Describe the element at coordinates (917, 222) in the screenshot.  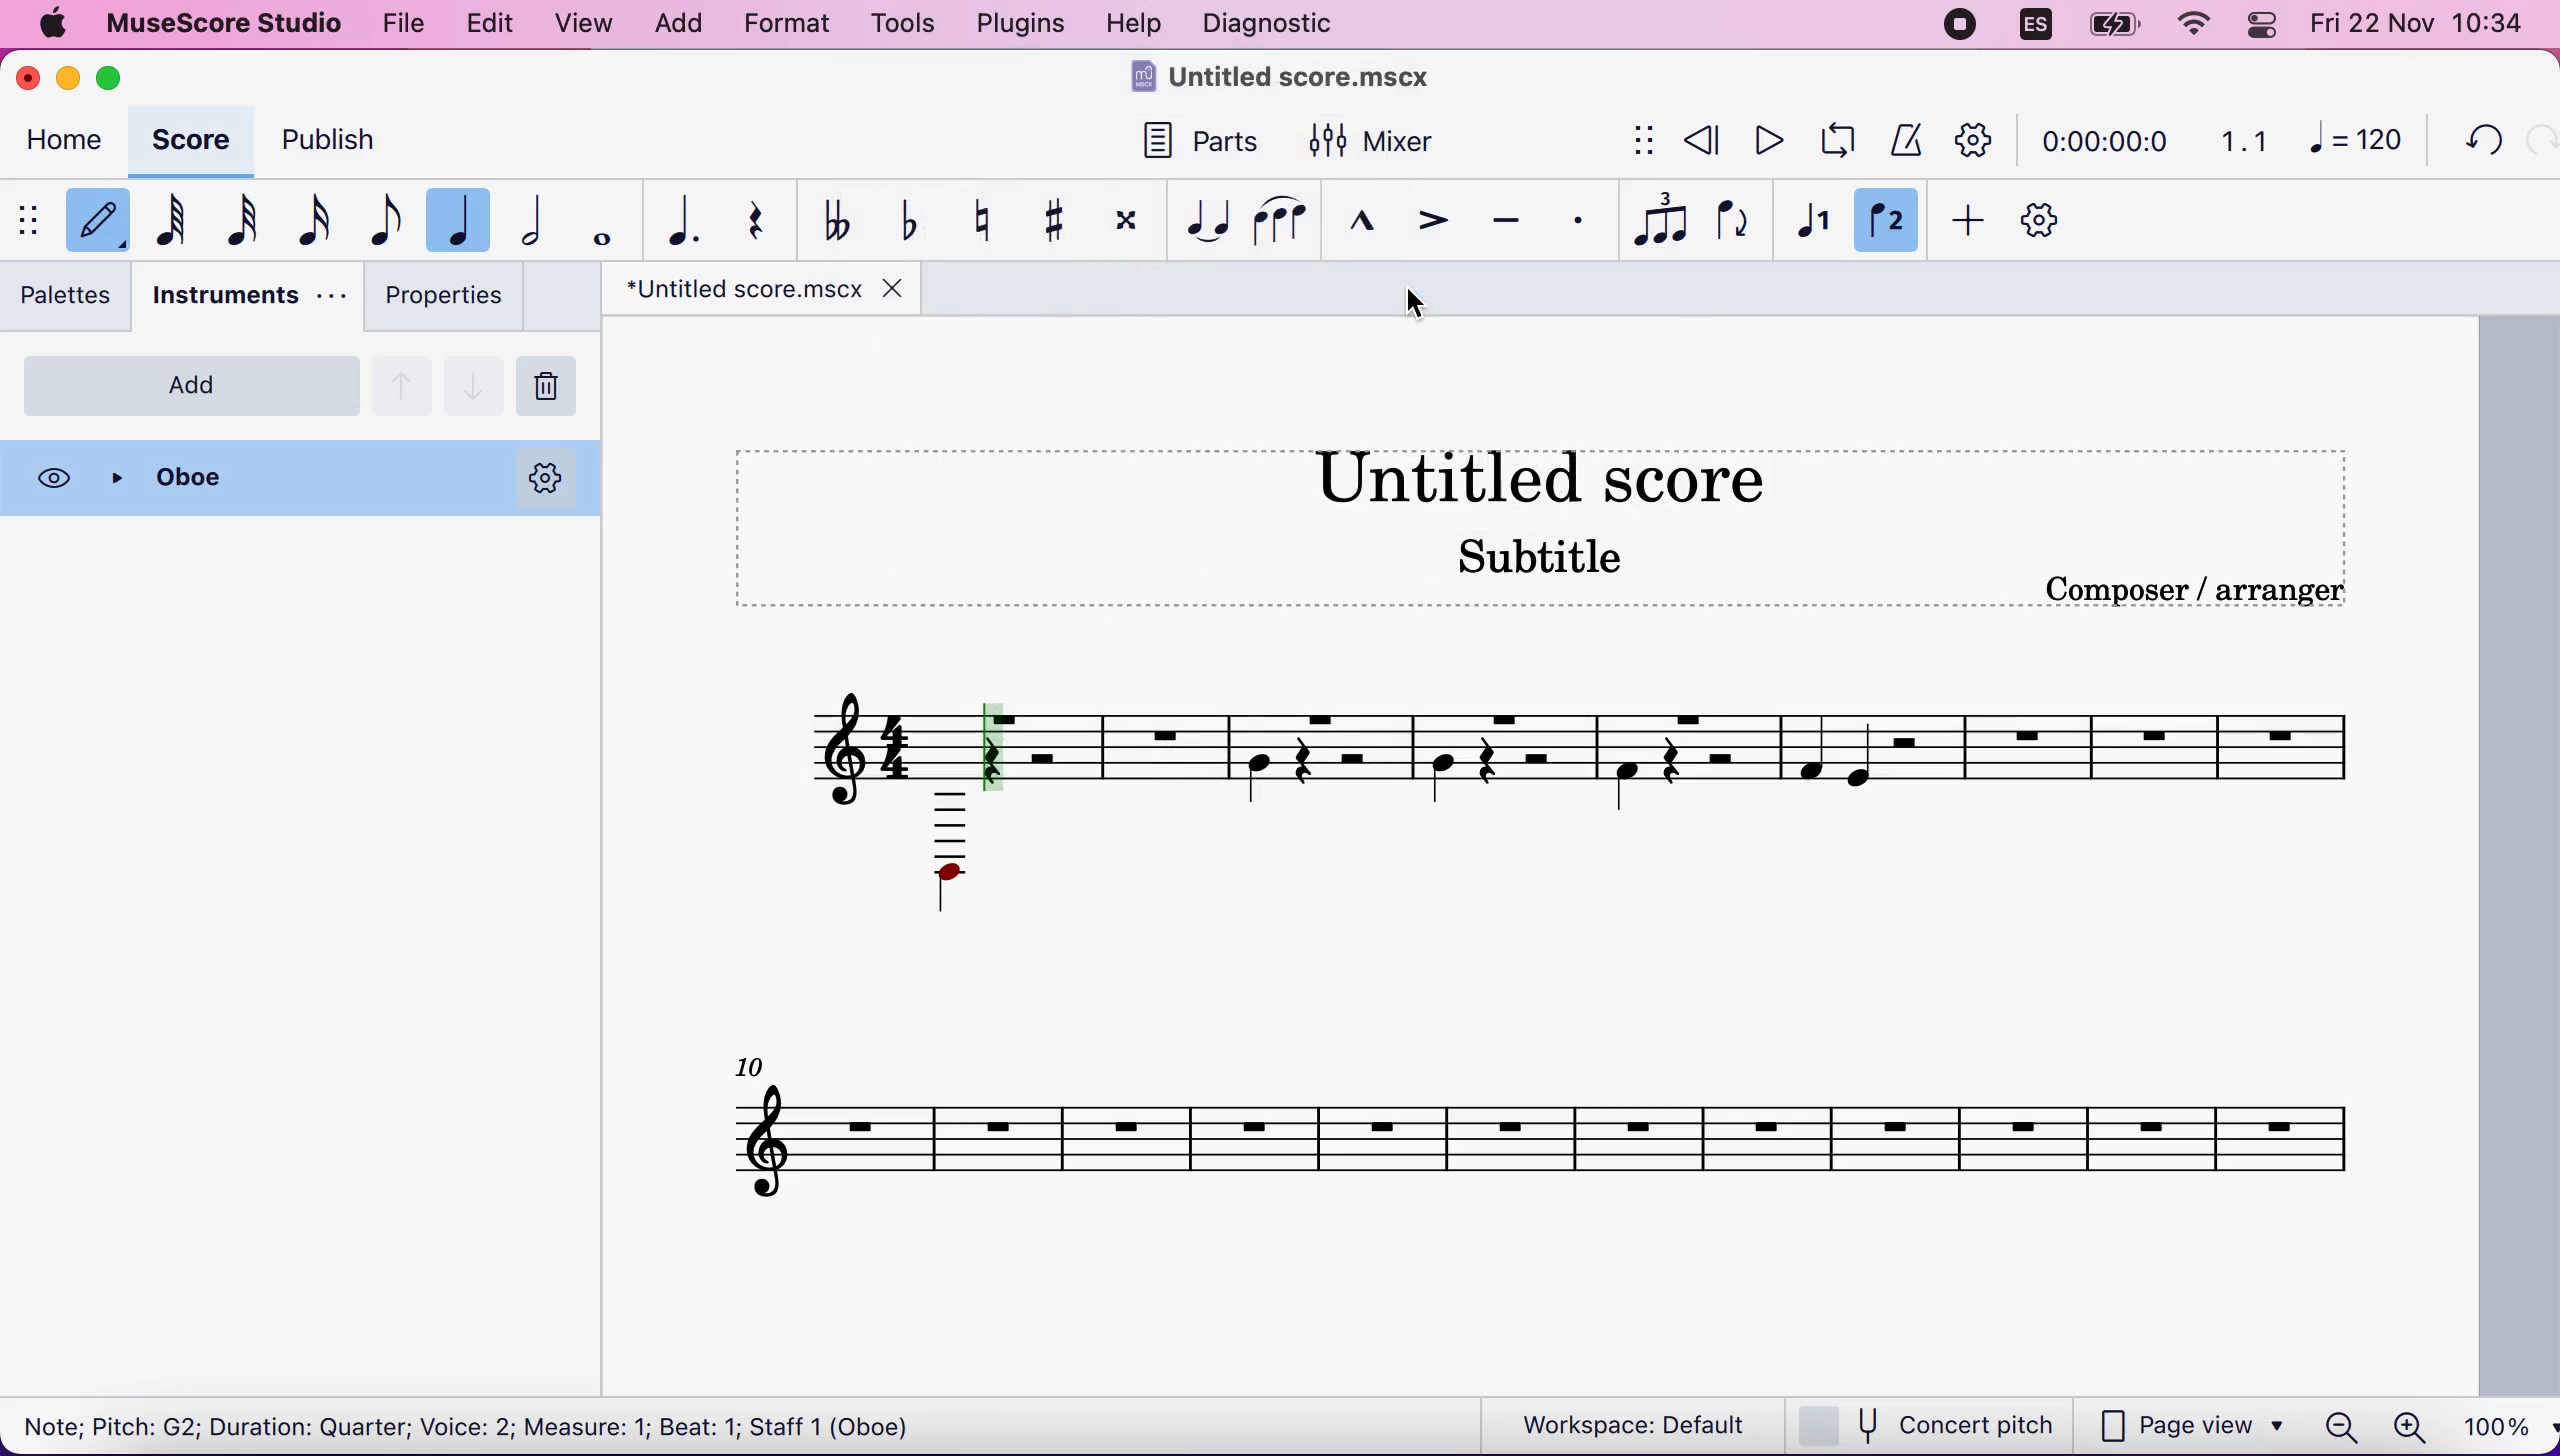
I see `toggle flat` at that location.